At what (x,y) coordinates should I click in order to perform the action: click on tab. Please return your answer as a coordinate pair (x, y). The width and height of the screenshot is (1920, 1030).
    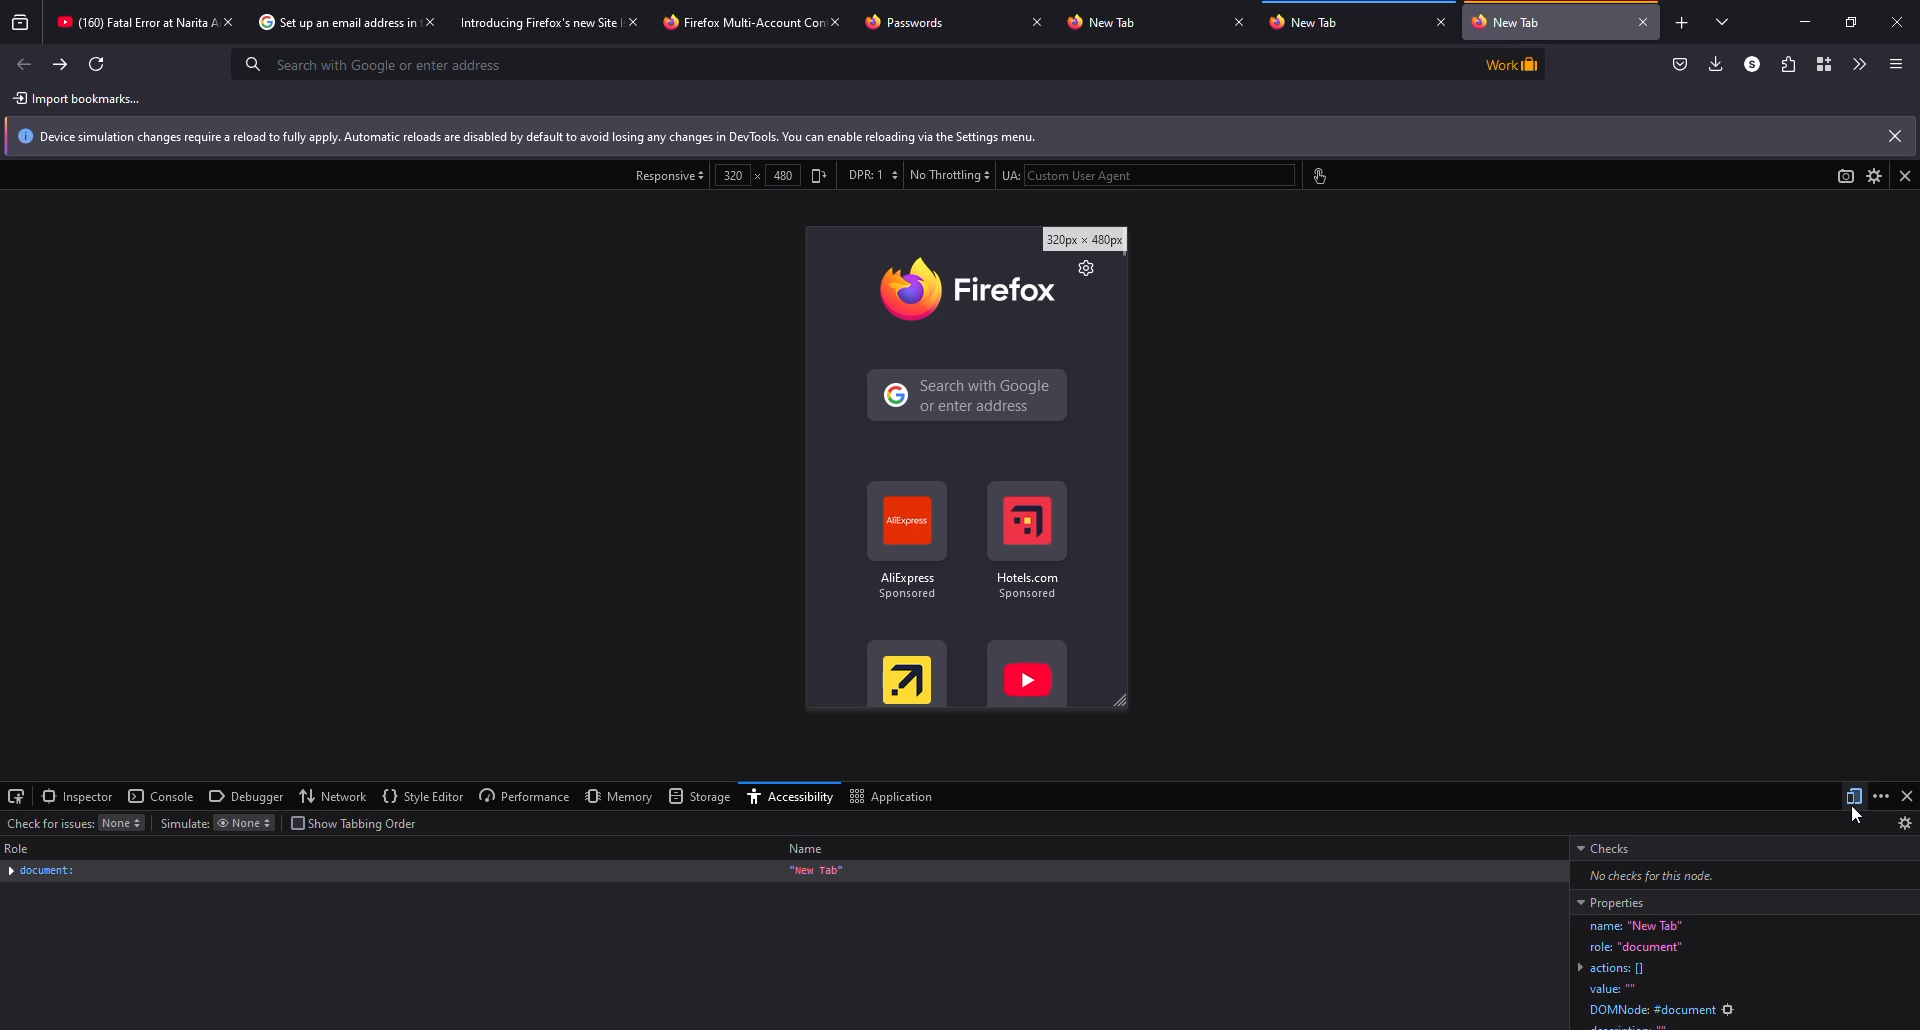
    Looking at the image, I should click on (911, 21).